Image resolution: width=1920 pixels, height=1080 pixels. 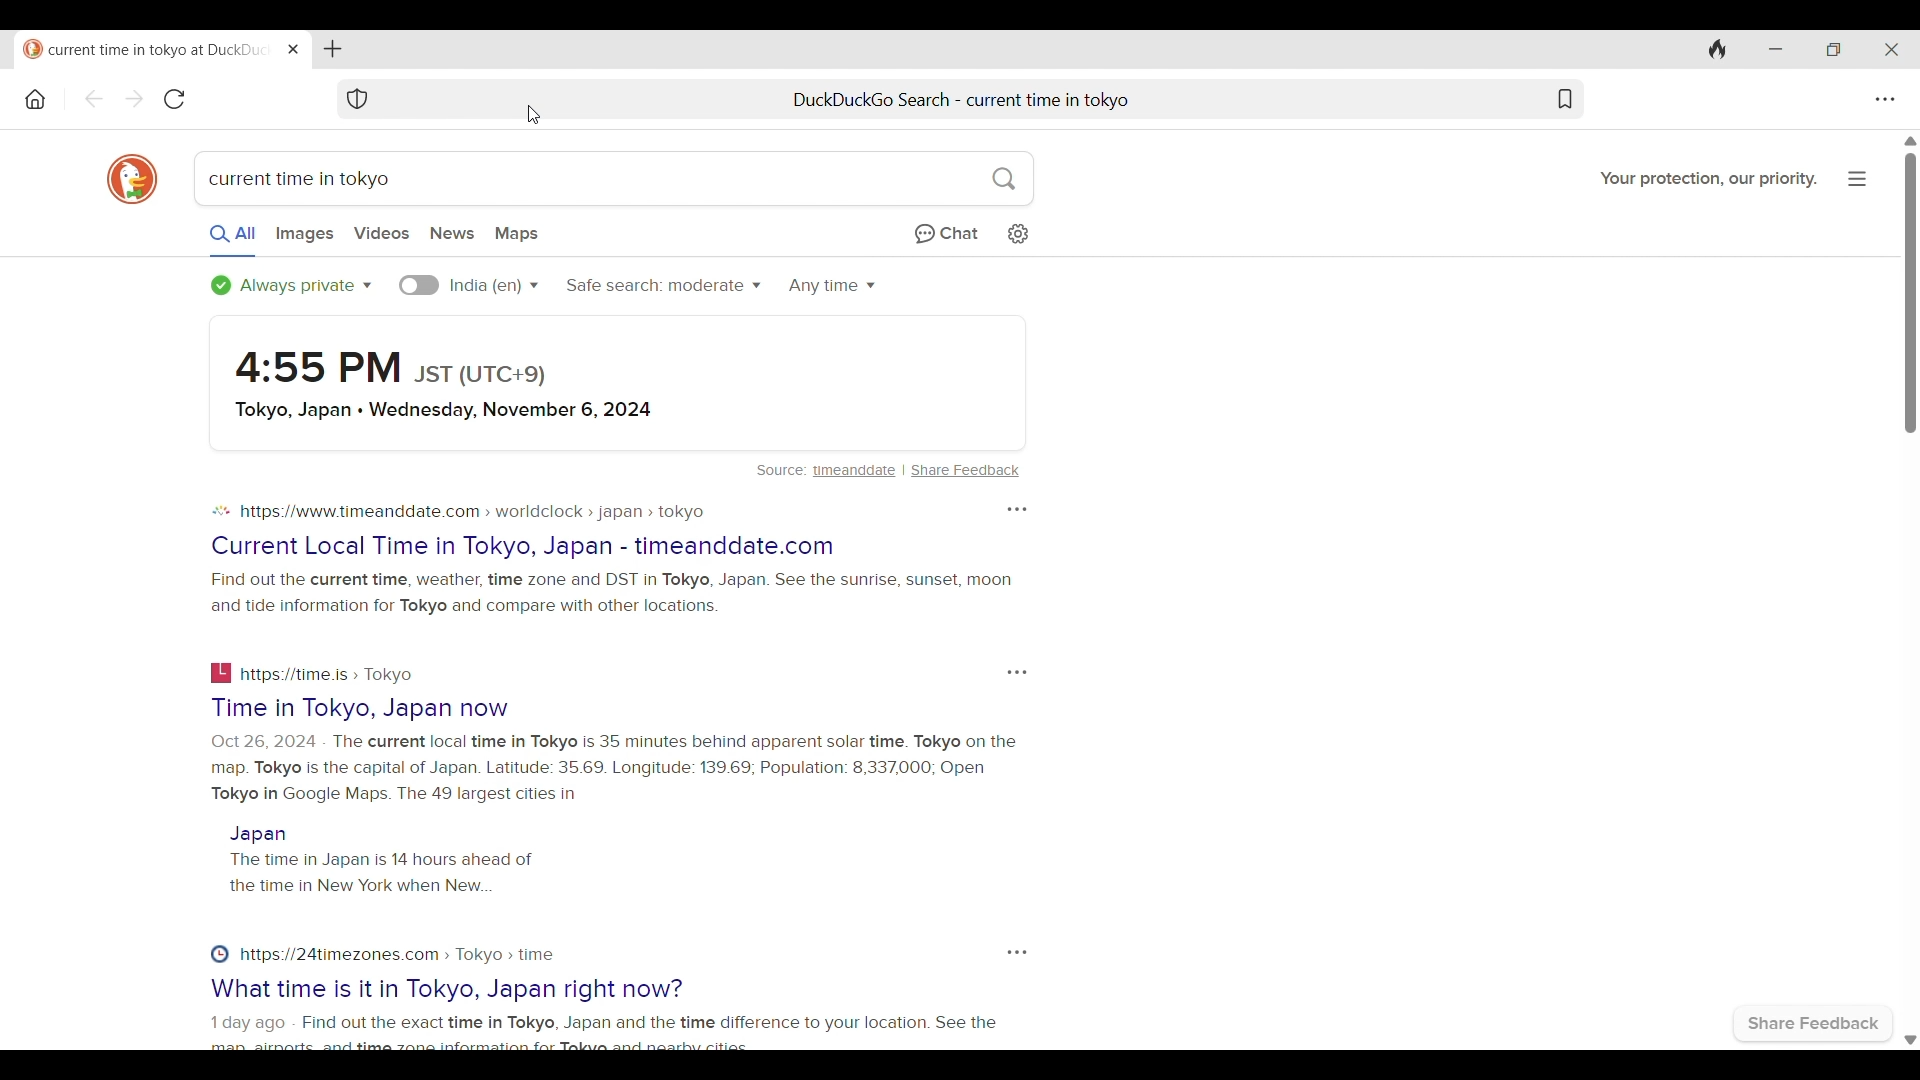 I want to click on 4:55 PM JST (UTC+9), so click(x=394, y=367).